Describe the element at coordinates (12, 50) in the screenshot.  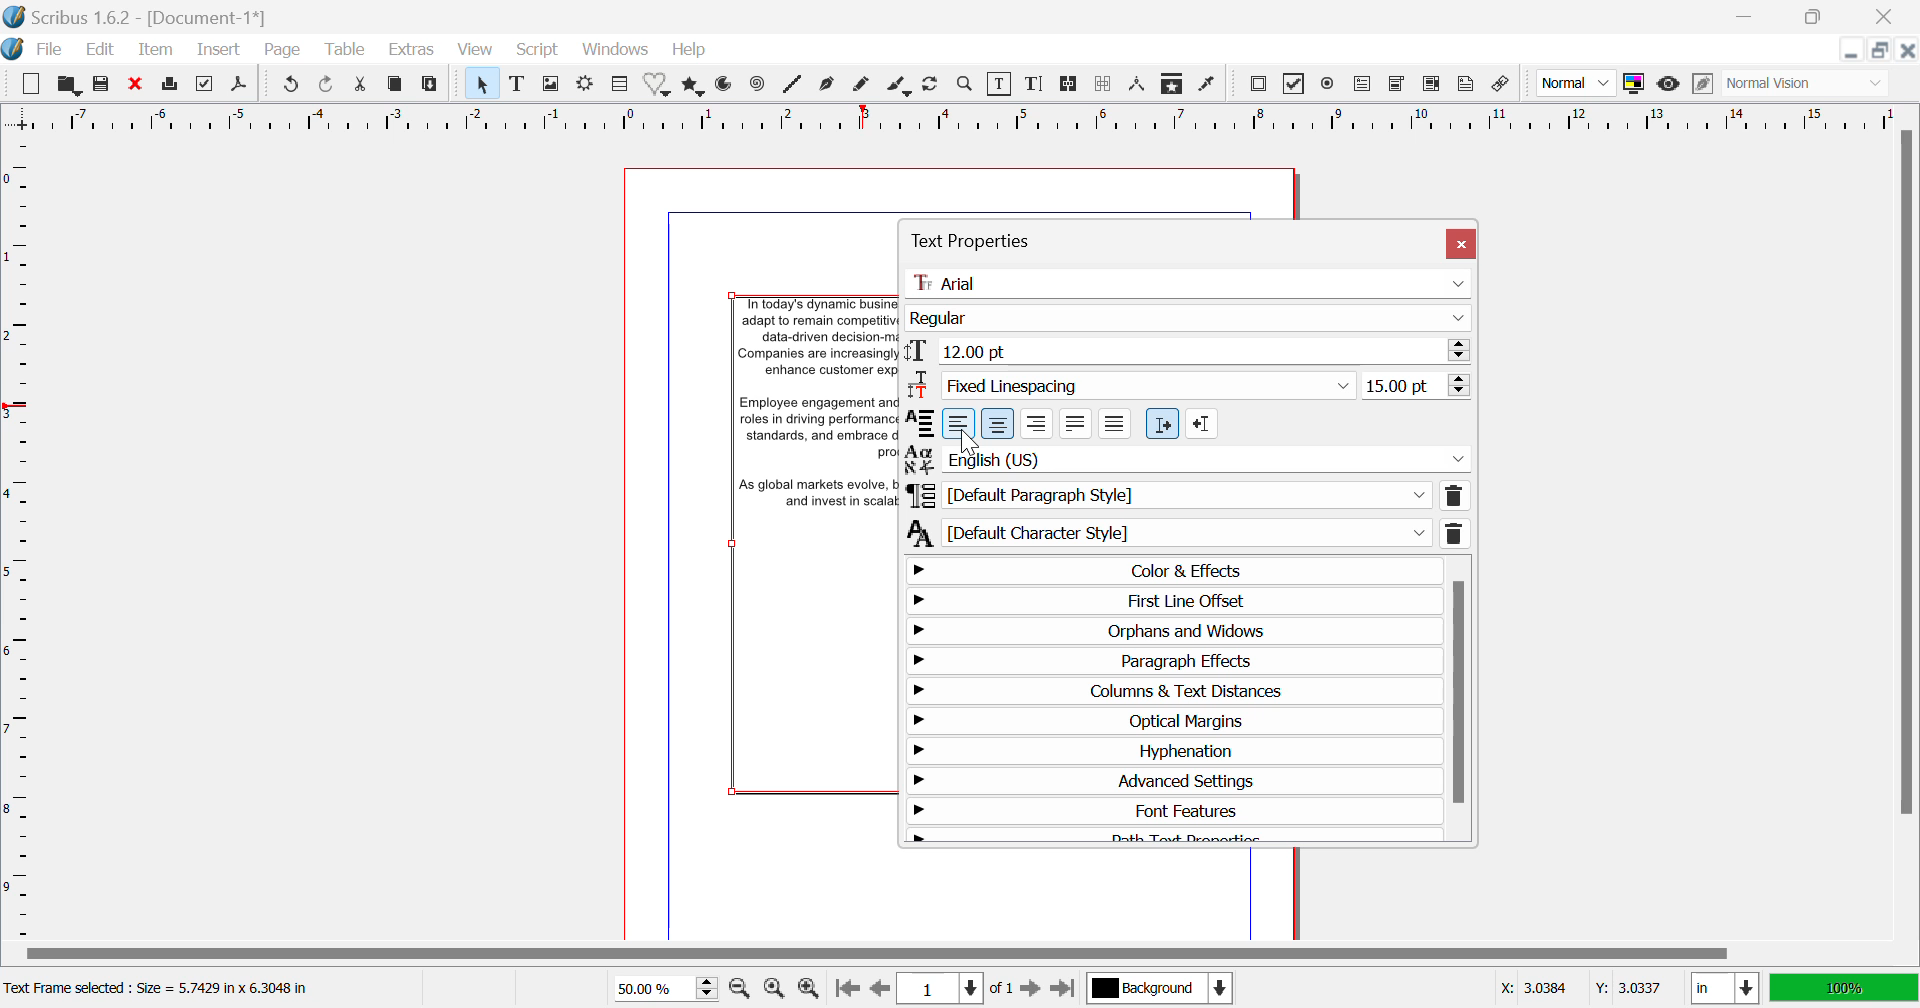
I see `Scribus Logo` at that location.